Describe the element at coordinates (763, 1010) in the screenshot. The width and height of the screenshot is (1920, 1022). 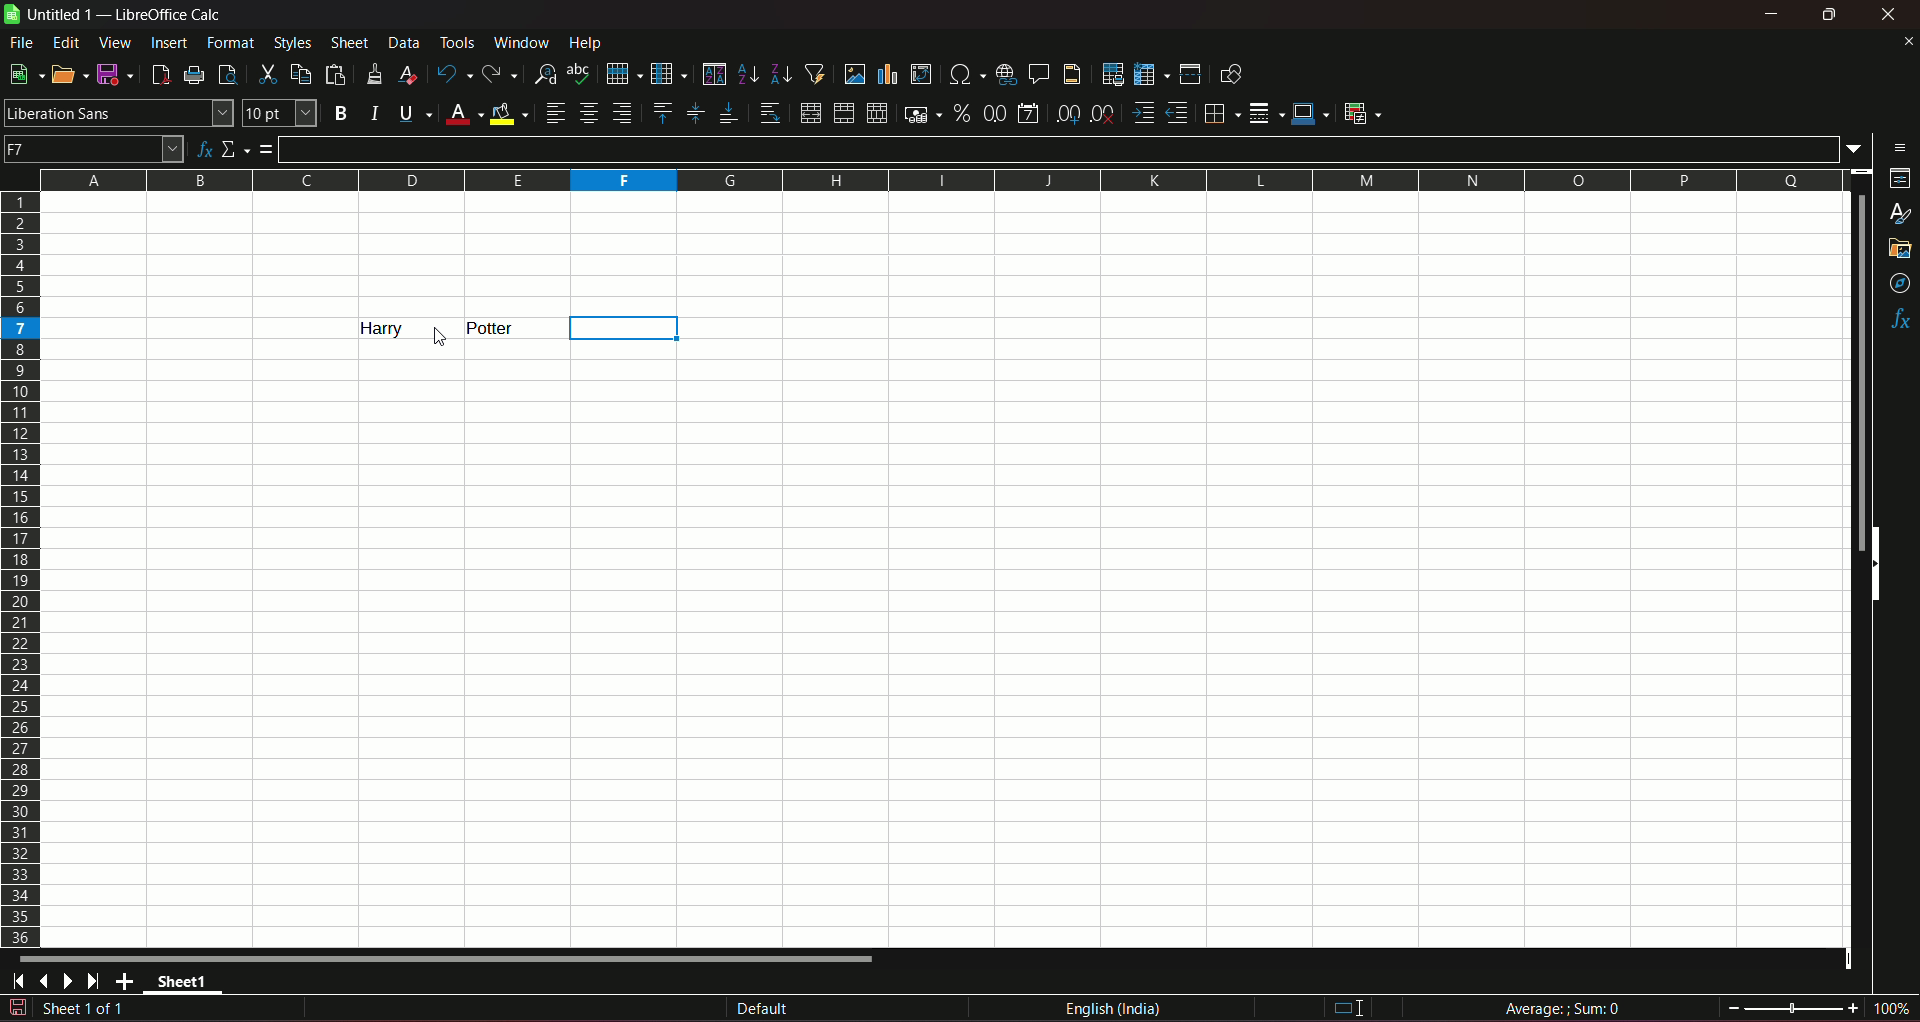
I see `default` at that location.